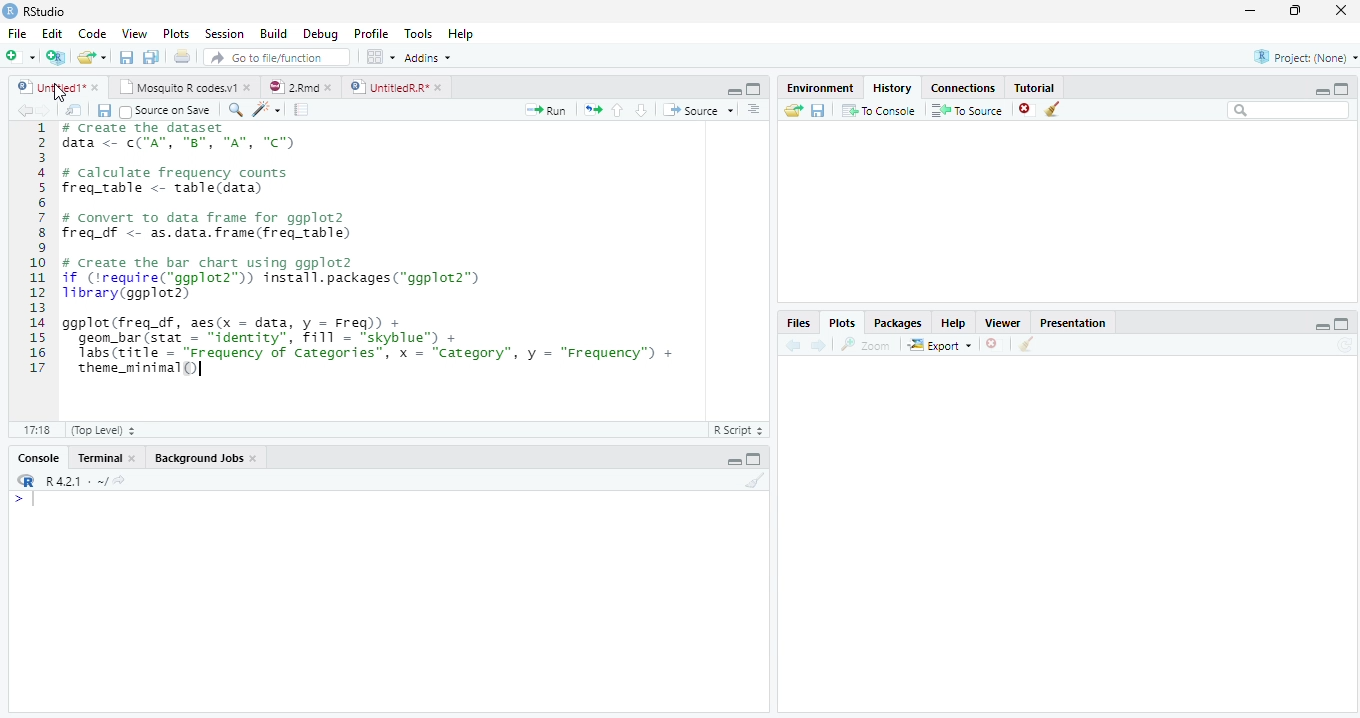  I want to click on Number list, so click(34, 254).